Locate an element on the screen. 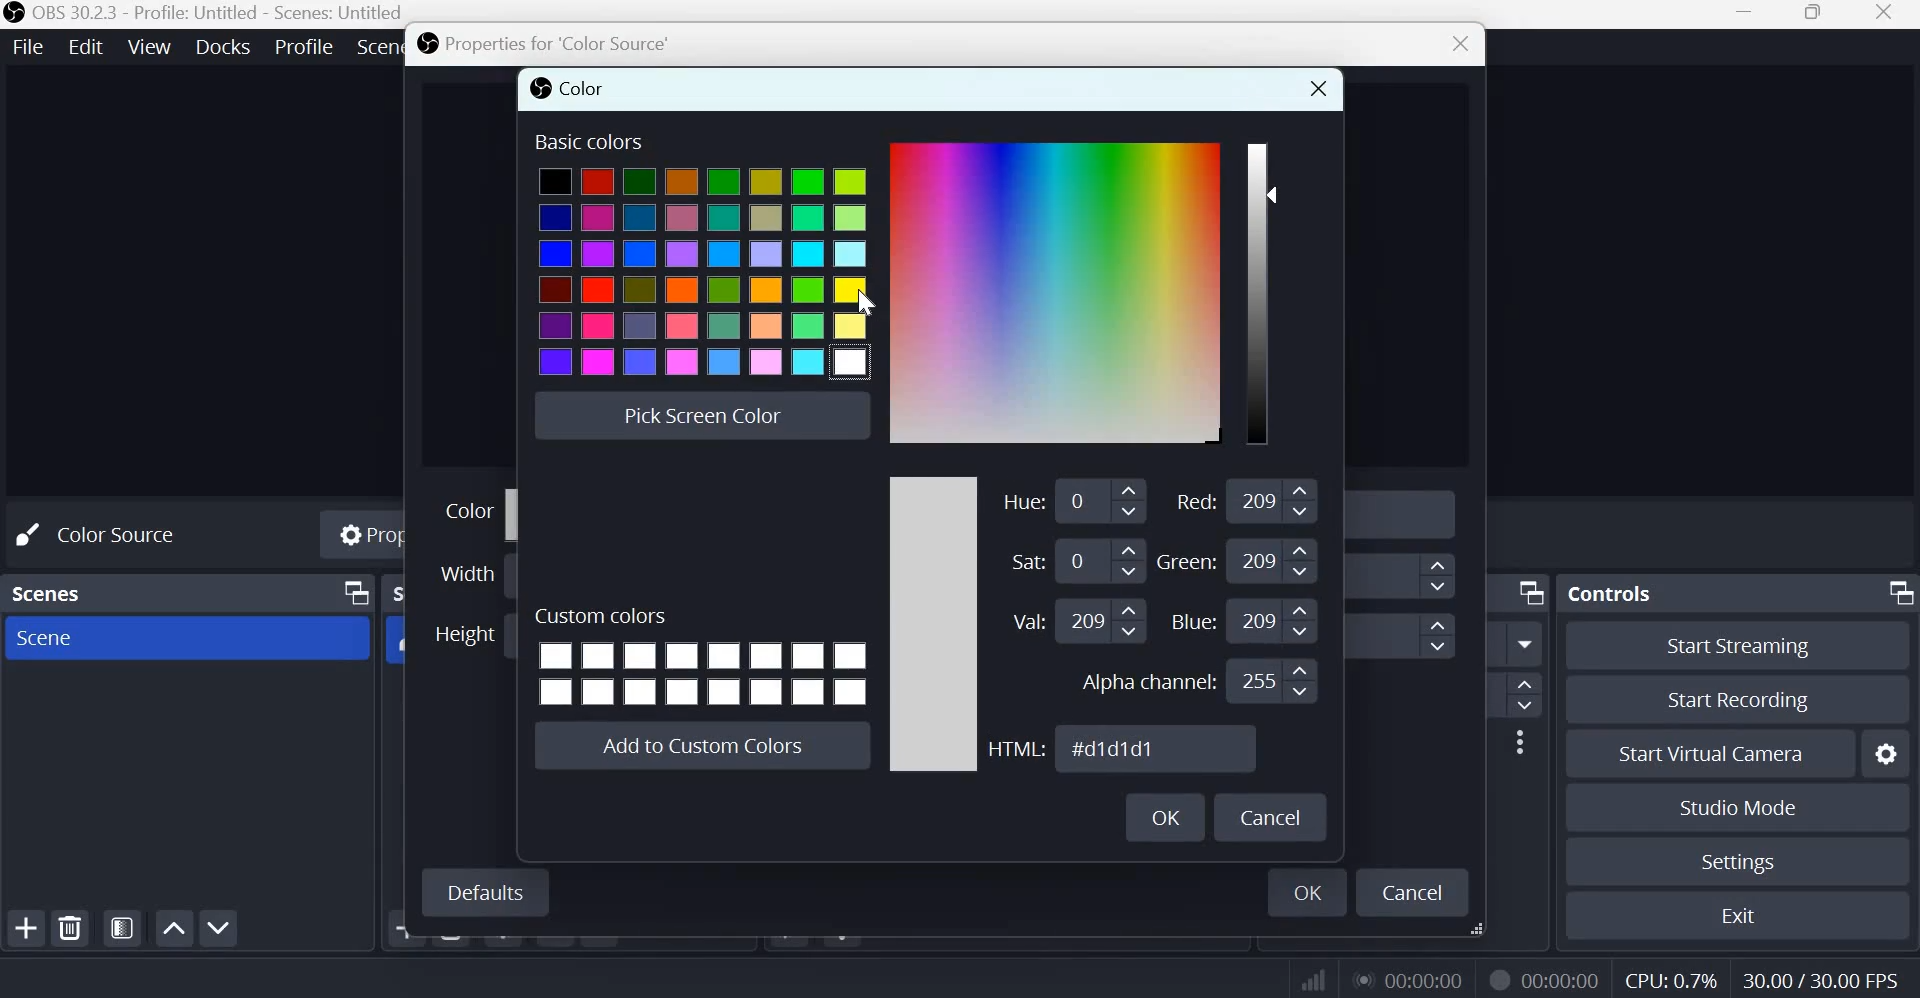 This screenshot has width=1920, height=998. Start streaming is located at coordinates (1747, 645).